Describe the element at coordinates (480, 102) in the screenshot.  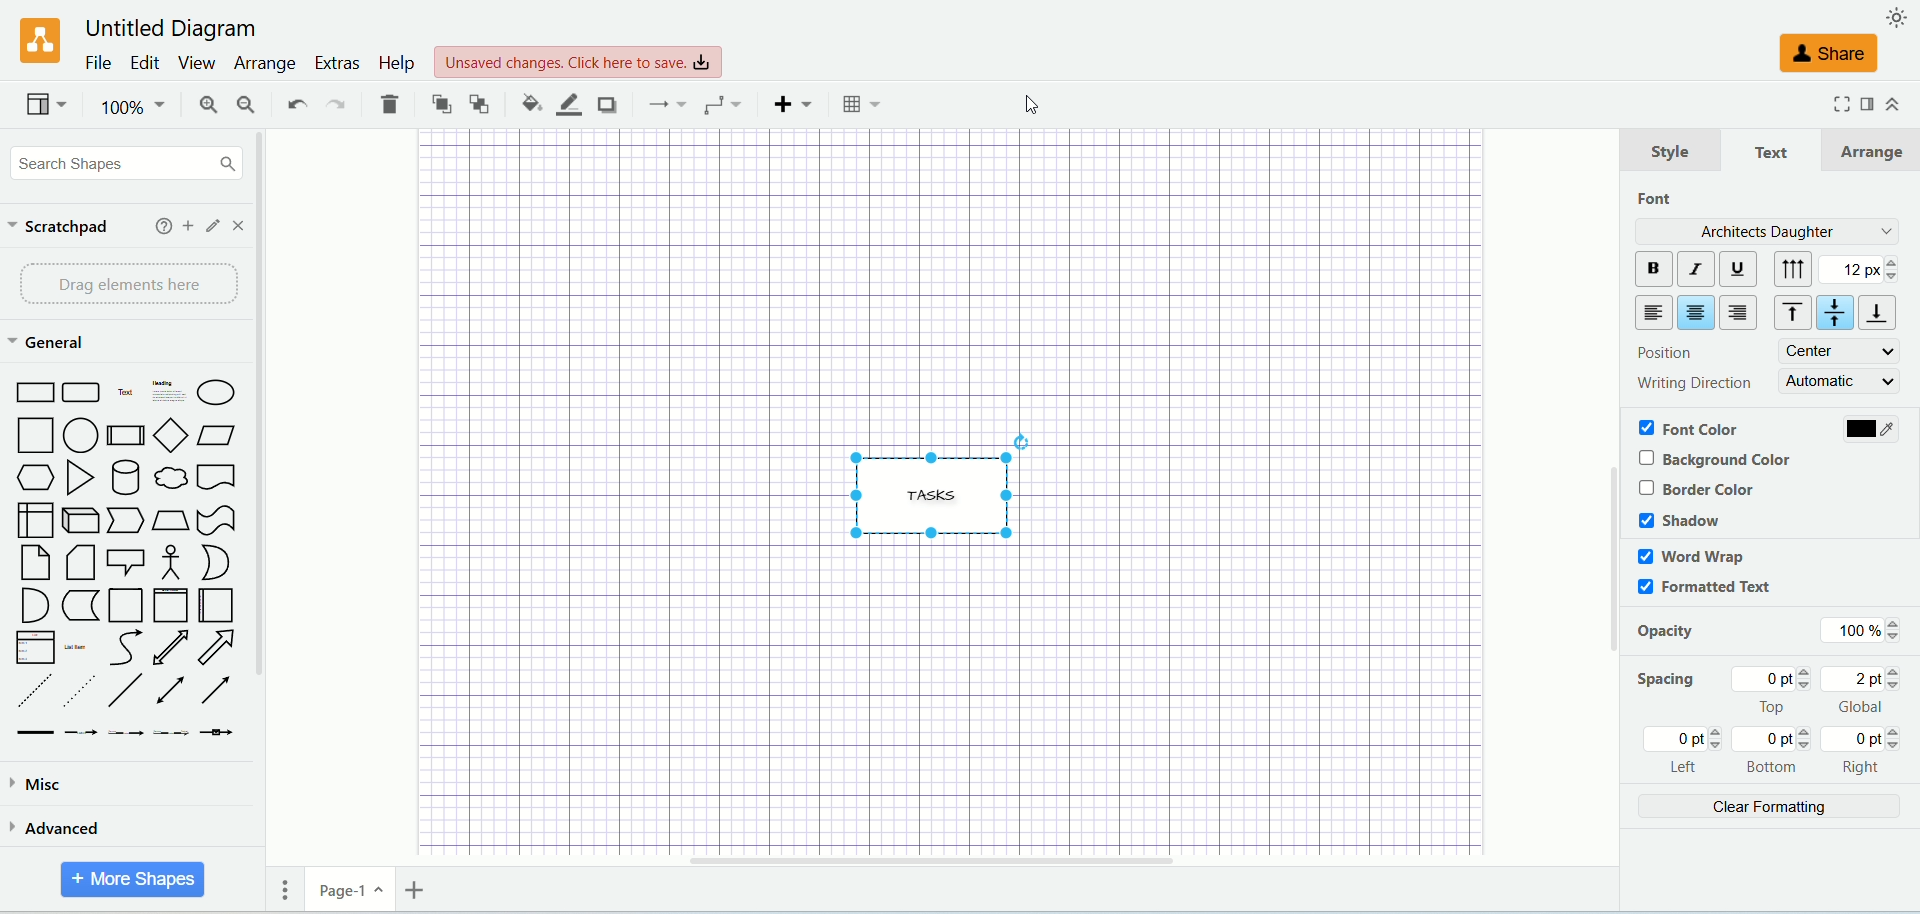
I see `to back` at that location.